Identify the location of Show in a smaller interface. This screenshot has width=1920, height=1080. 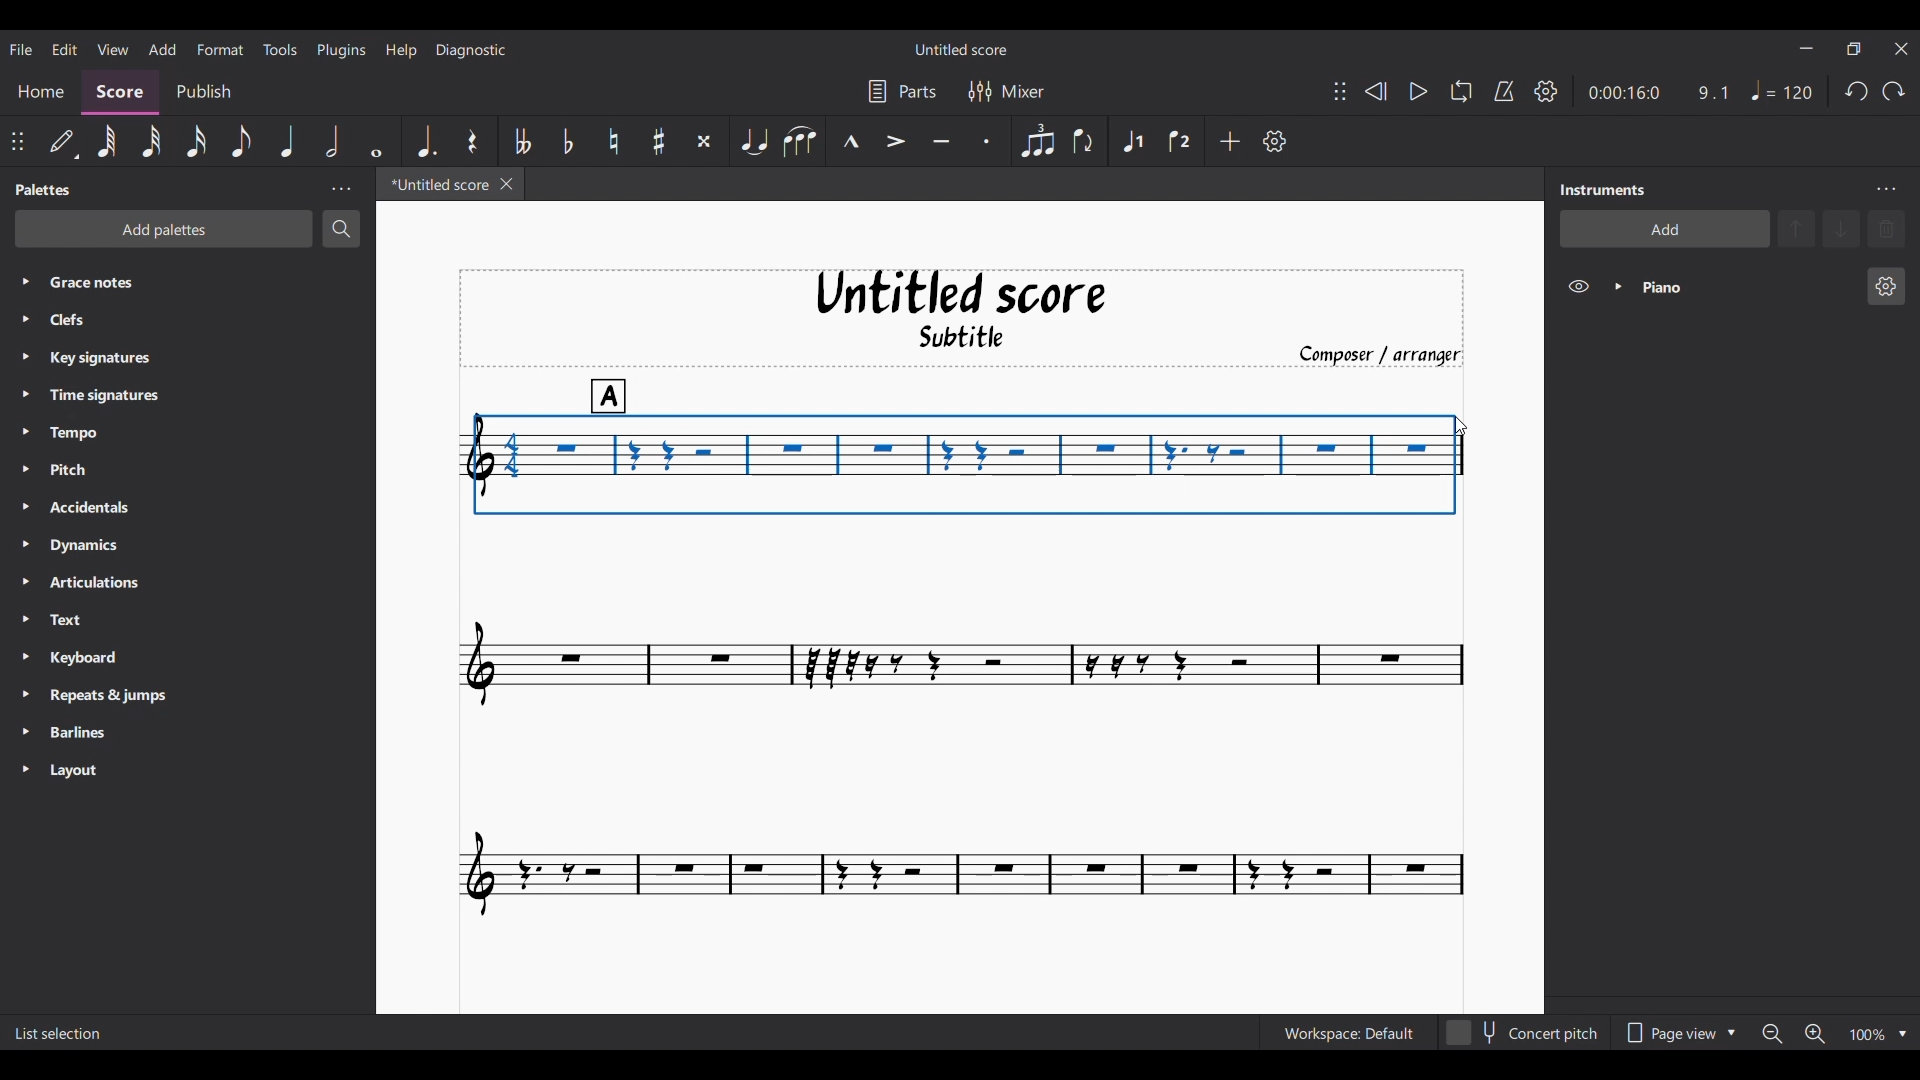
(1853, 49).